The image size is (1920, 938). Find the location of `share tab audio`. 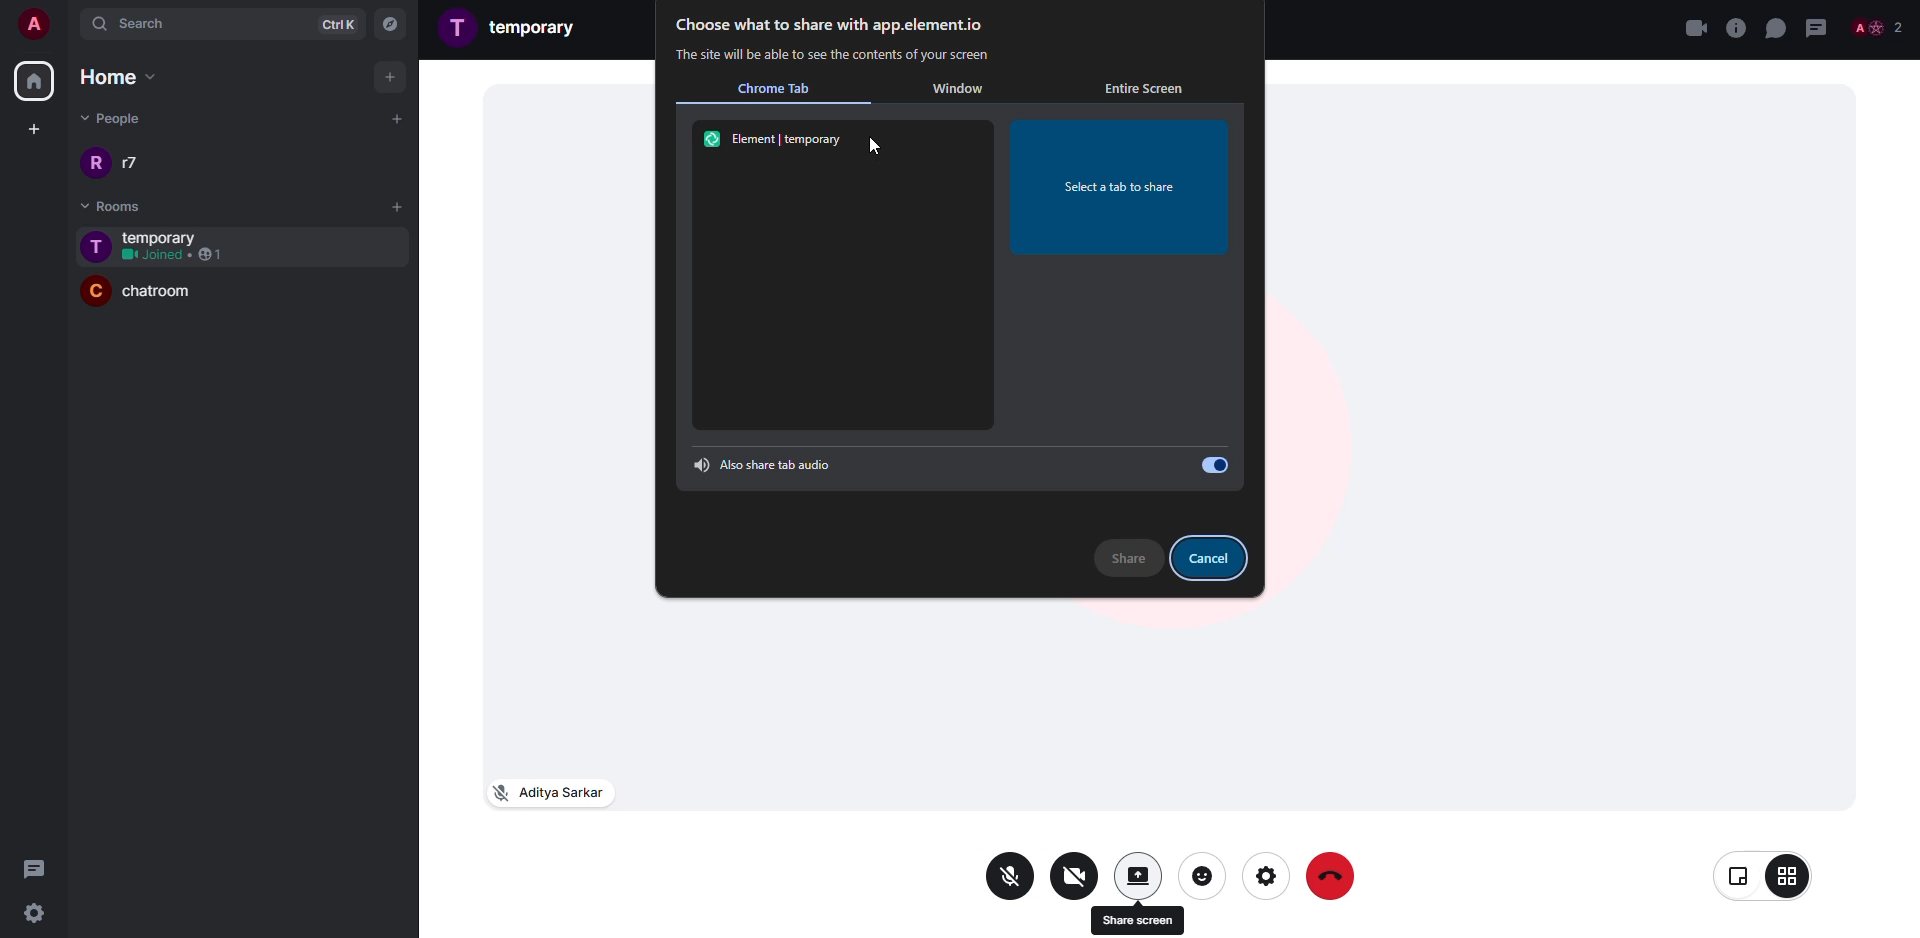

share tab audio is located at coordinates (766, 464).